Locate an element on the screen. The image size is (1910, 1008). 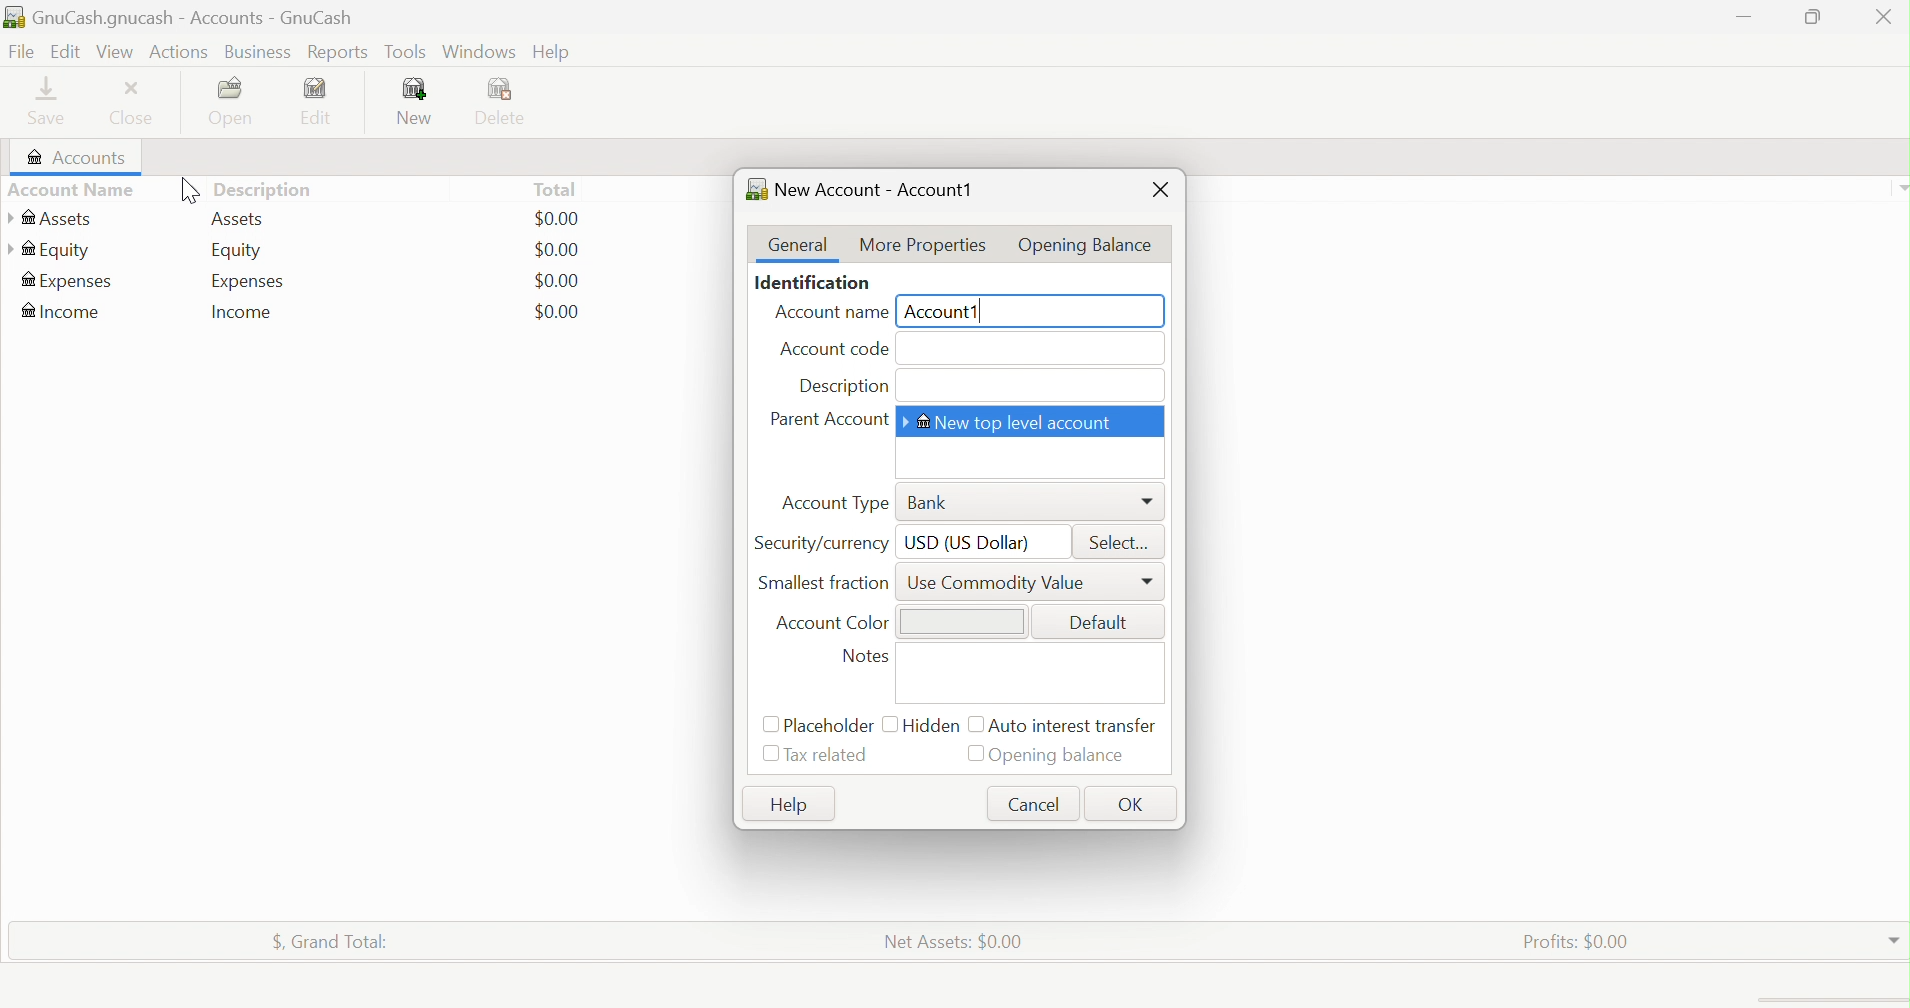
New Account - Account1 is located at coordinates (874, 187).